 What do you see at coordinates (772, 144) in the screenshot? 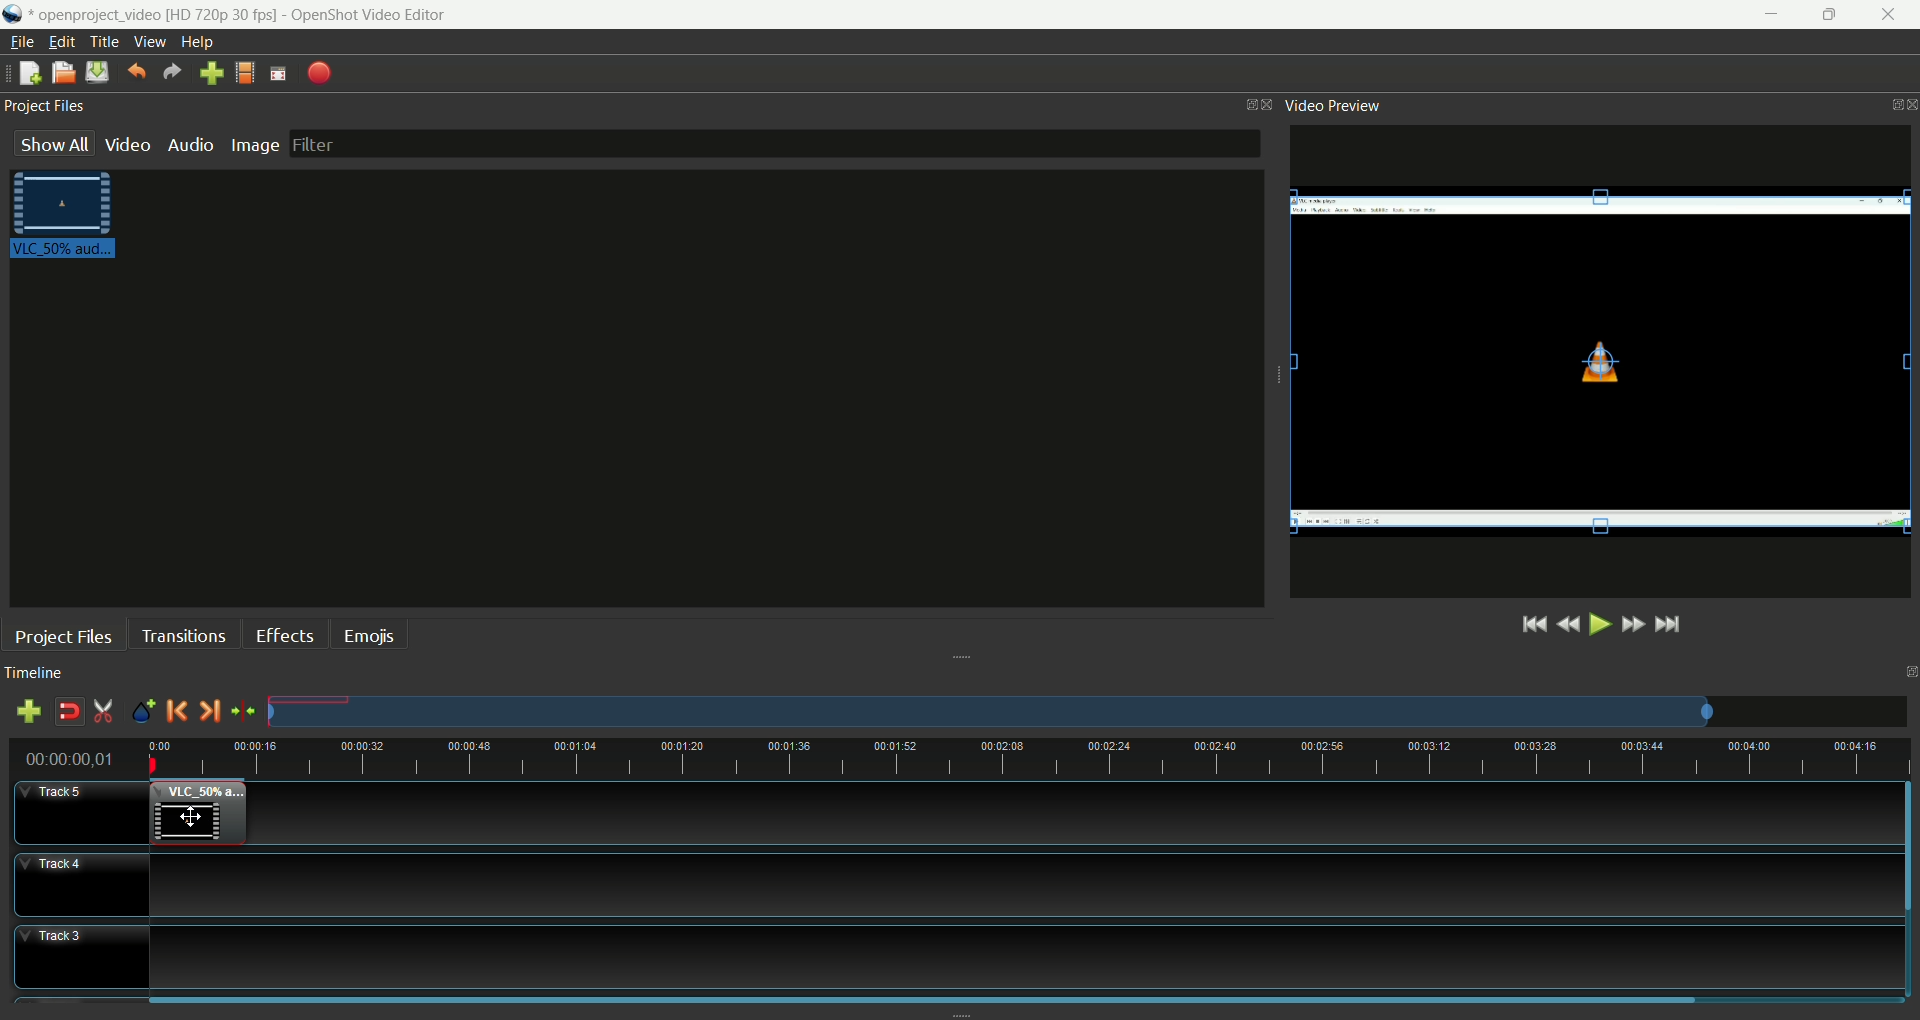
I see `filter` at bounding box center [772, 144].